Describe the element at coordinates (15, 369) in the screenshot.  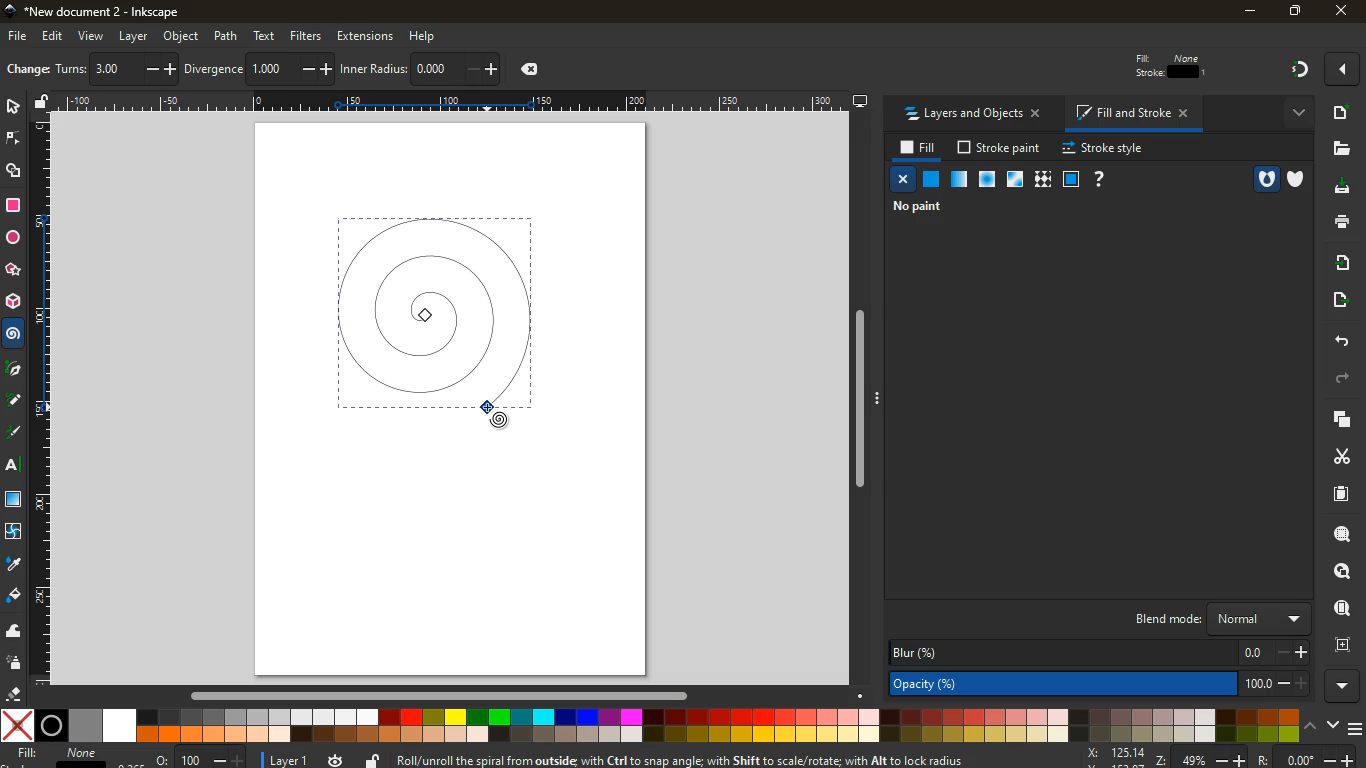
I see `` at that location.